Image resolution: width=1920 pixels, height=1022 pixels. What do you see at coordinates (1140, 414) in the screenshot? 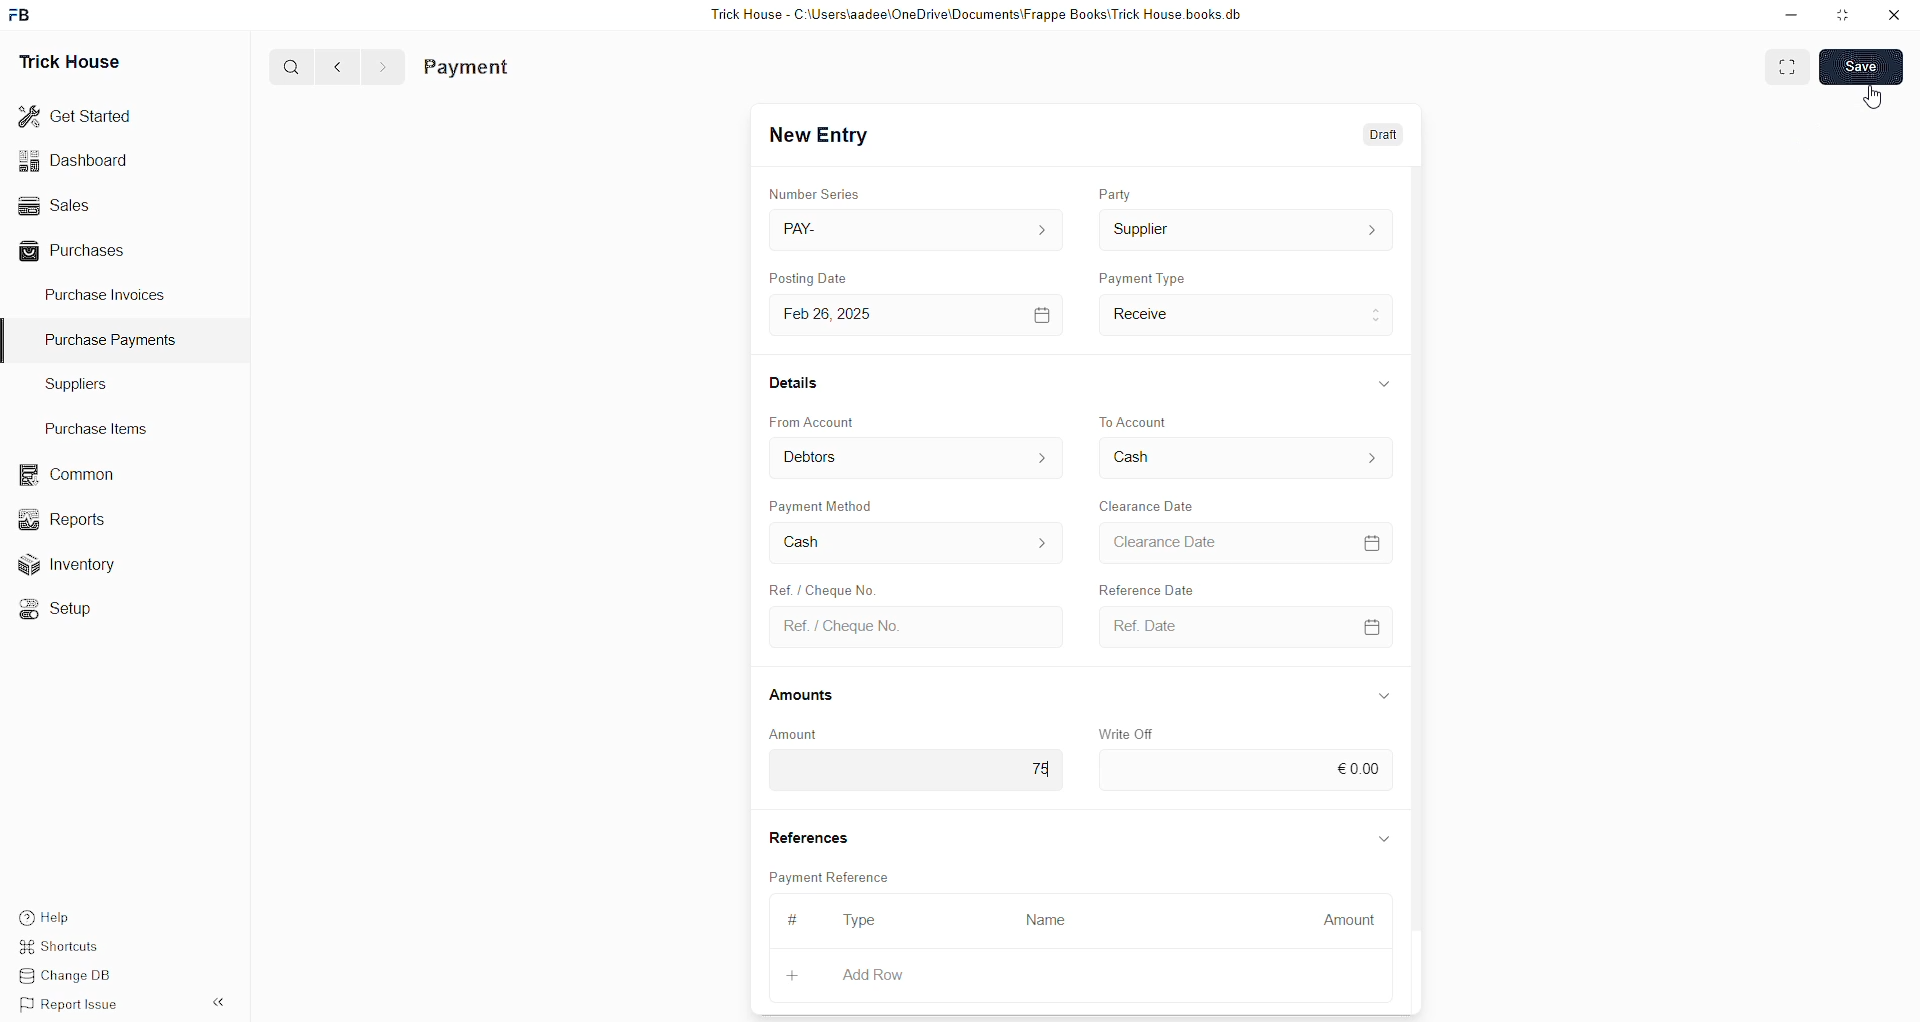
I see `To Account` at bounding box center [1140, 414].